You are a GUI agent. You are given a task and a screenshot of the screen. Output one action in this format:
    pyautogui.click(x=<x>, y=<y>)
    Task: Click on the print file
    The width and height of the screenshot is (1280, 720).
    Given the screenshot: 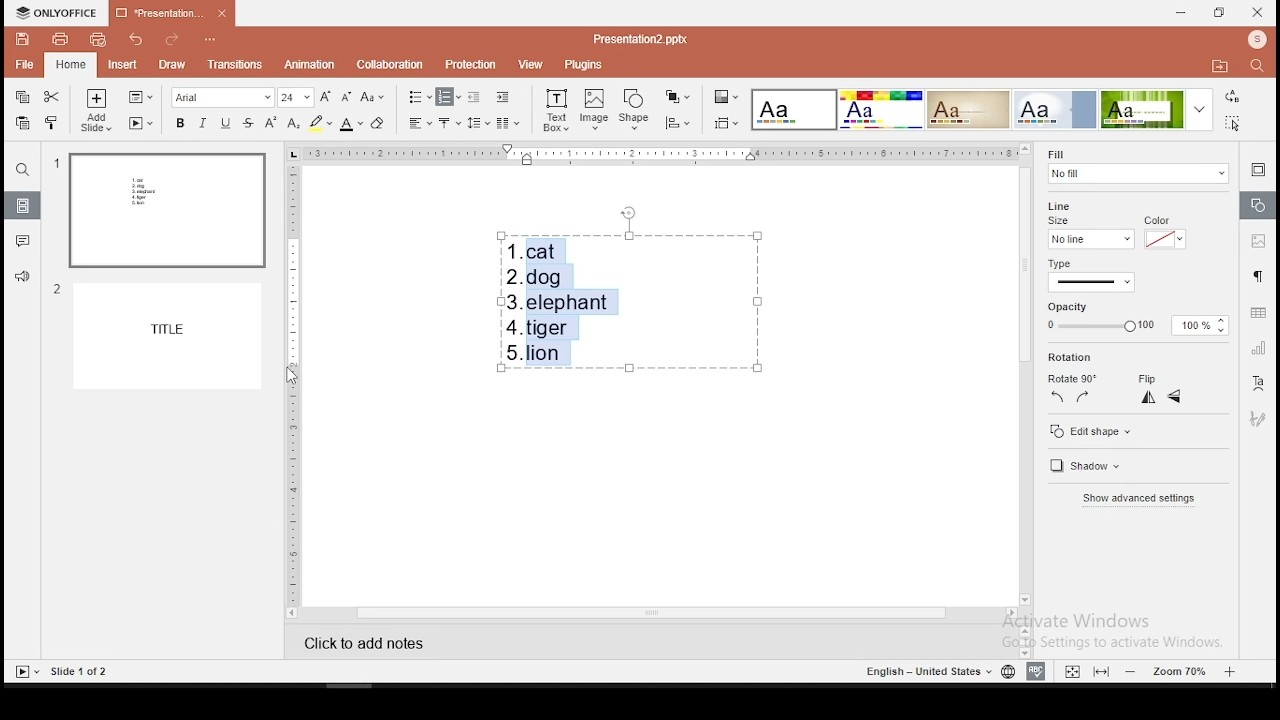 What is the action you would take?
    pyautogui.click(x=60, y=39)
    